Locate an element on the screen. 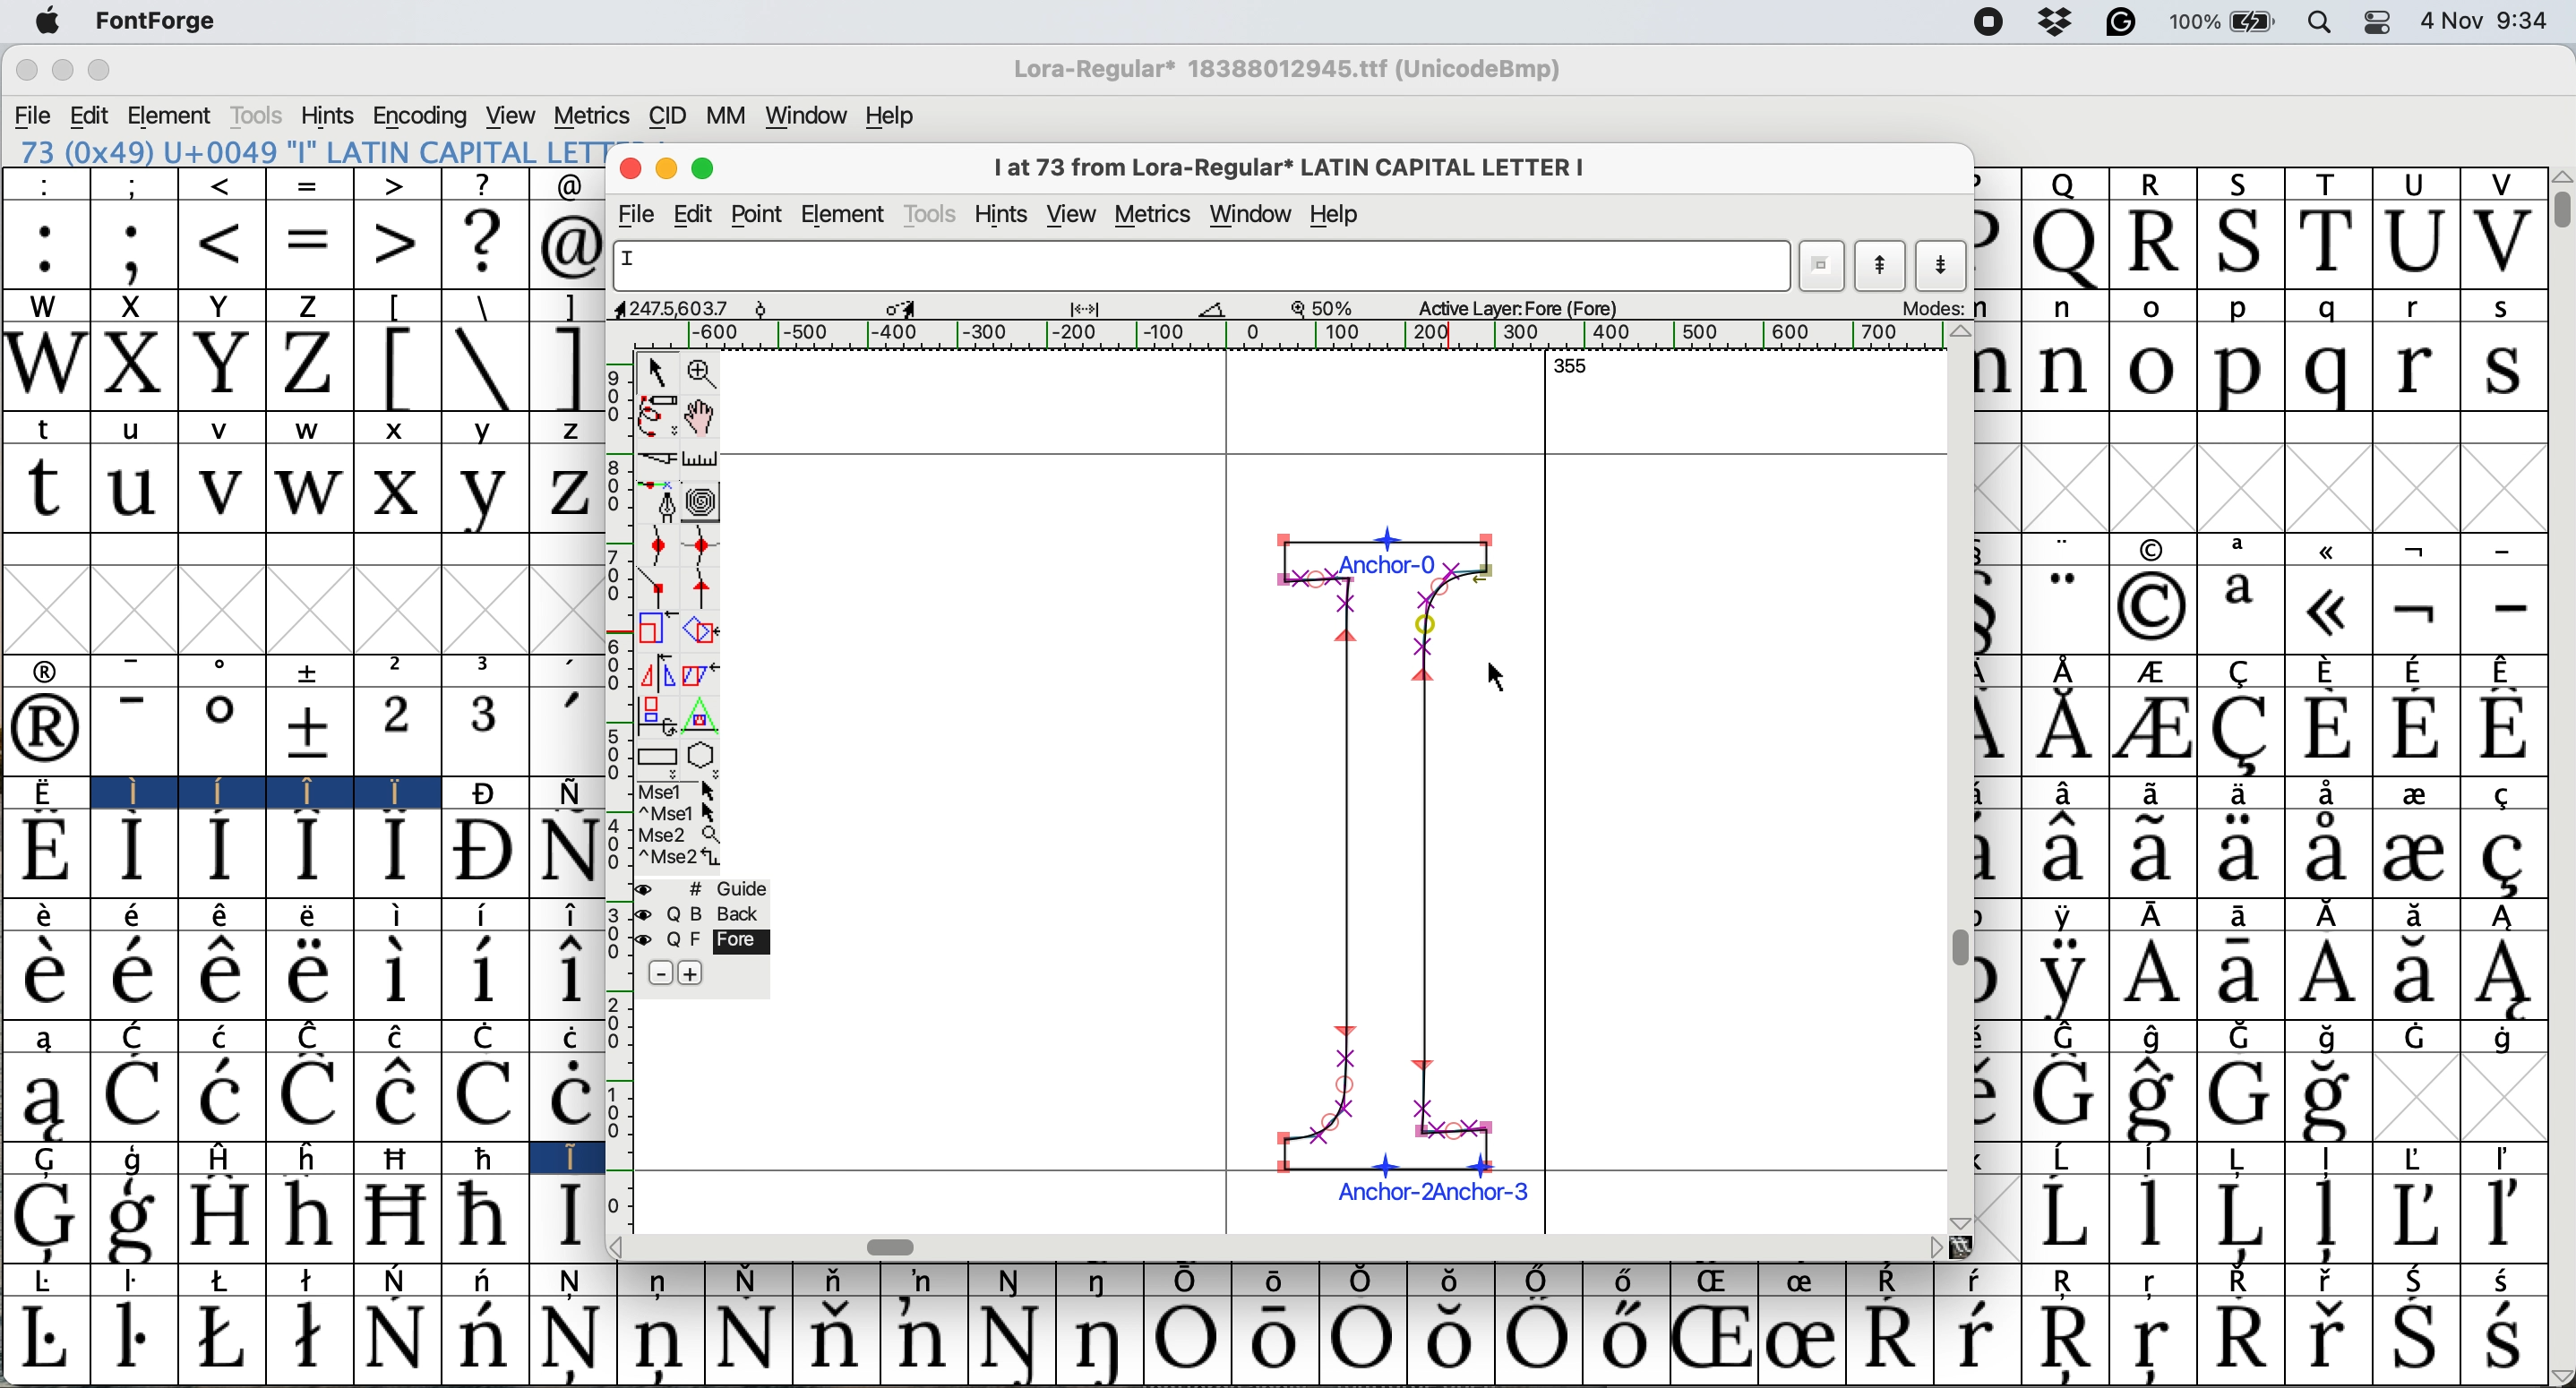 Image resolution: width=2576 pixels, height=1388 pixels. element is located at coordinates (845, 212).